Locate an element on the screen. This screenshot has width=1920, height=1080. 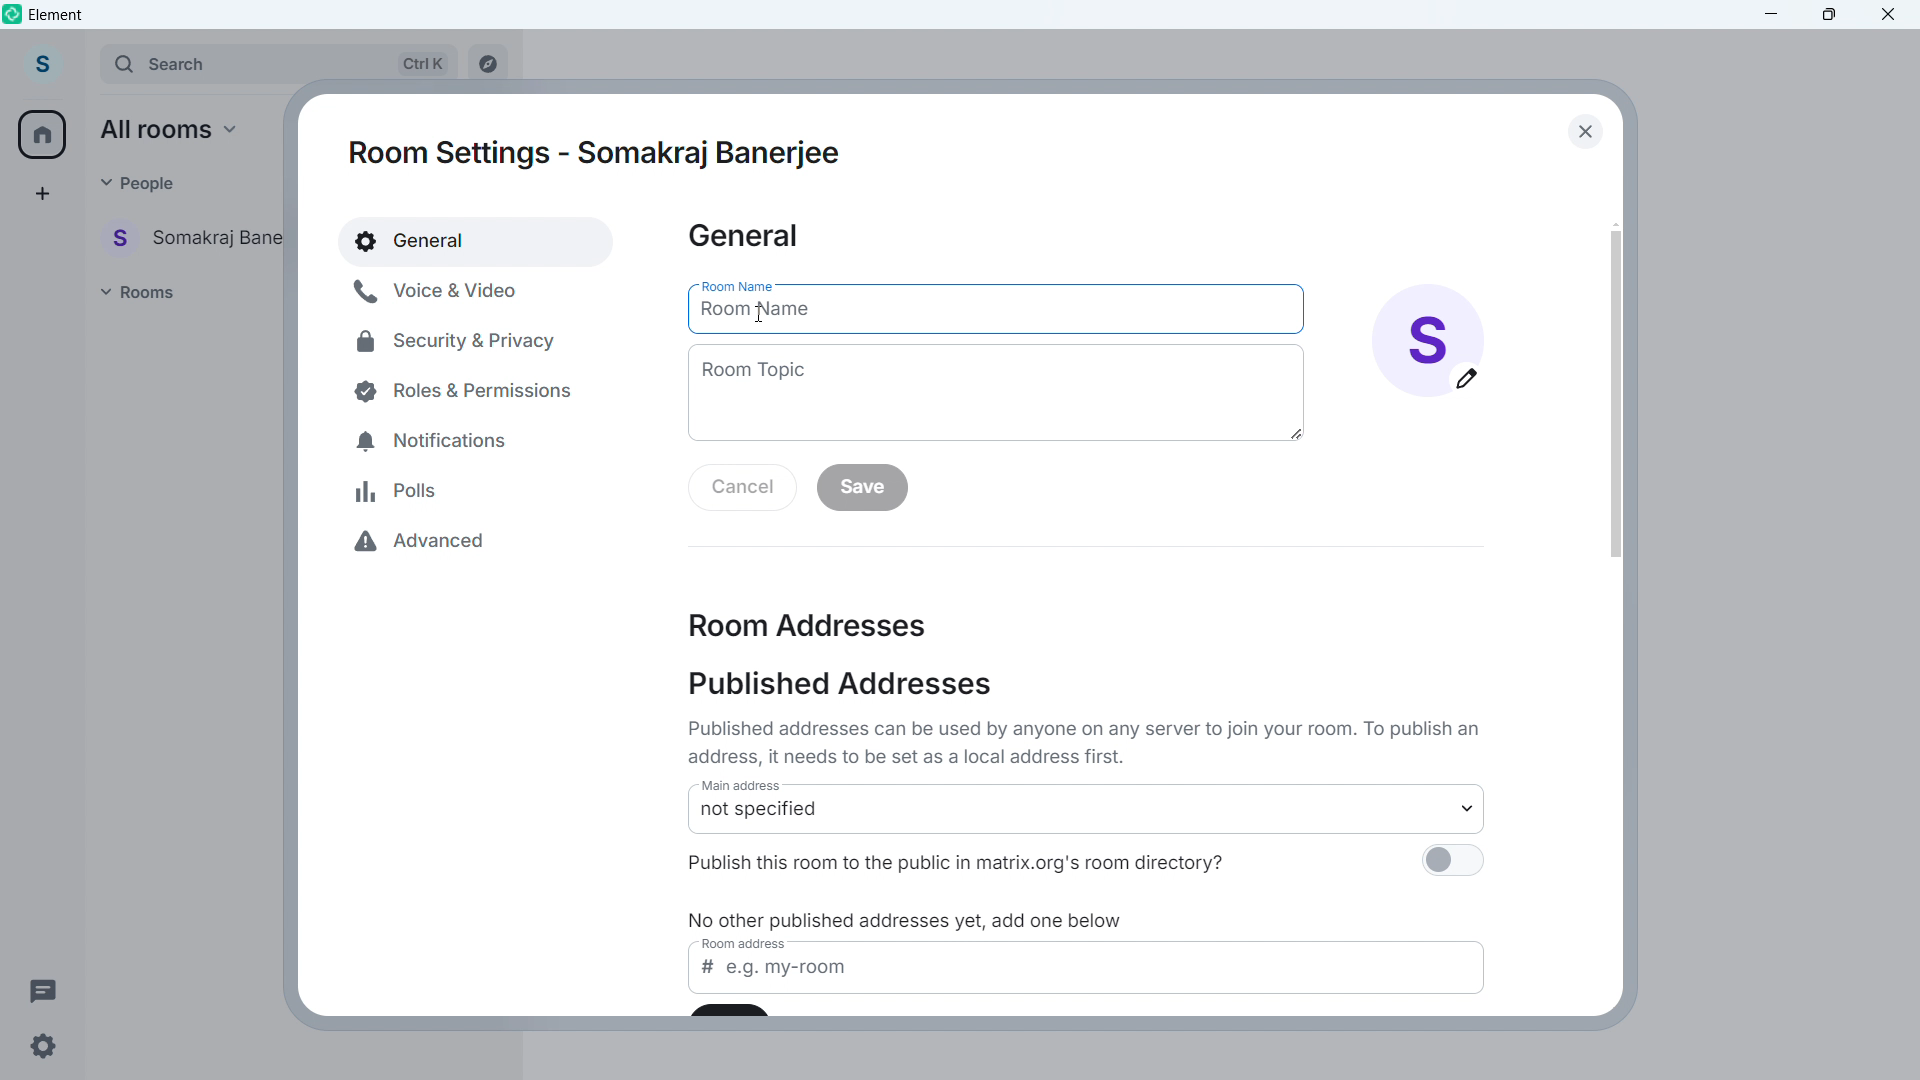
Rooms  is located at coordinates (142, 291).